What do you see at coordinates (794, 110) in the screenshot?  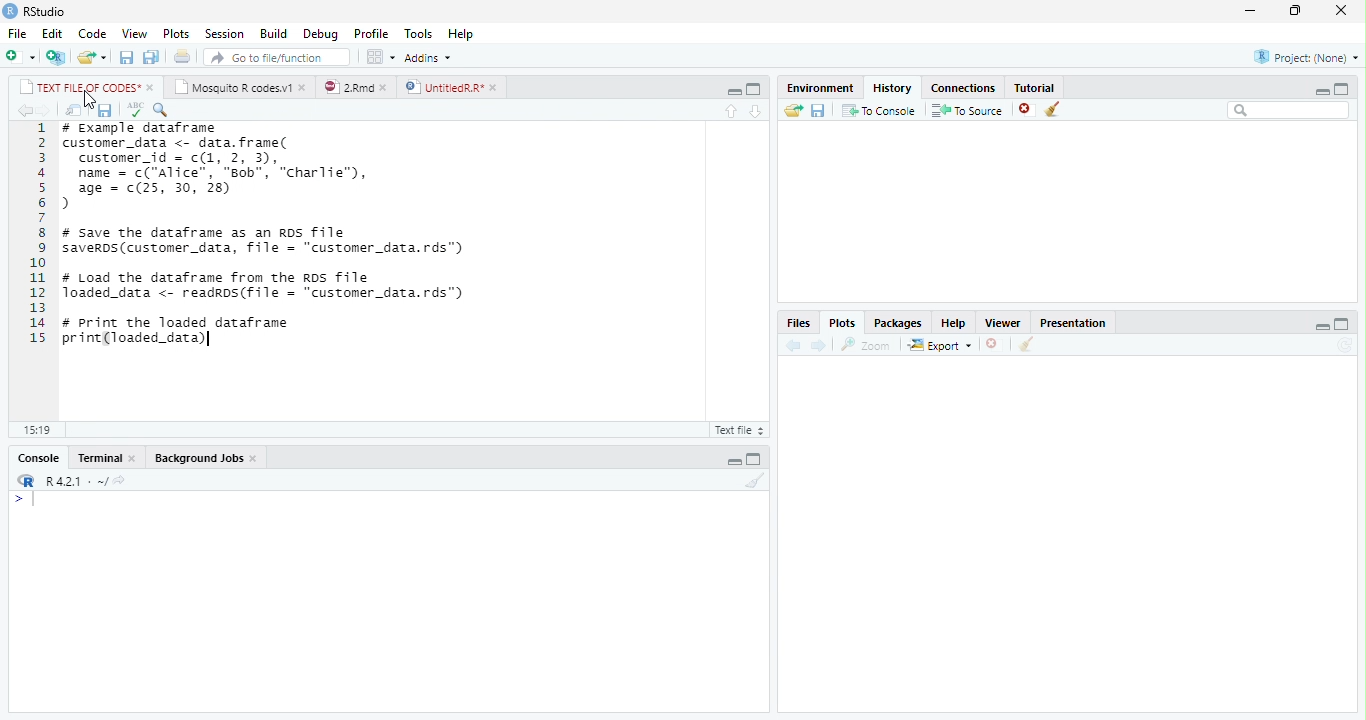 I see `open folder` at bounding box center [794, 110].